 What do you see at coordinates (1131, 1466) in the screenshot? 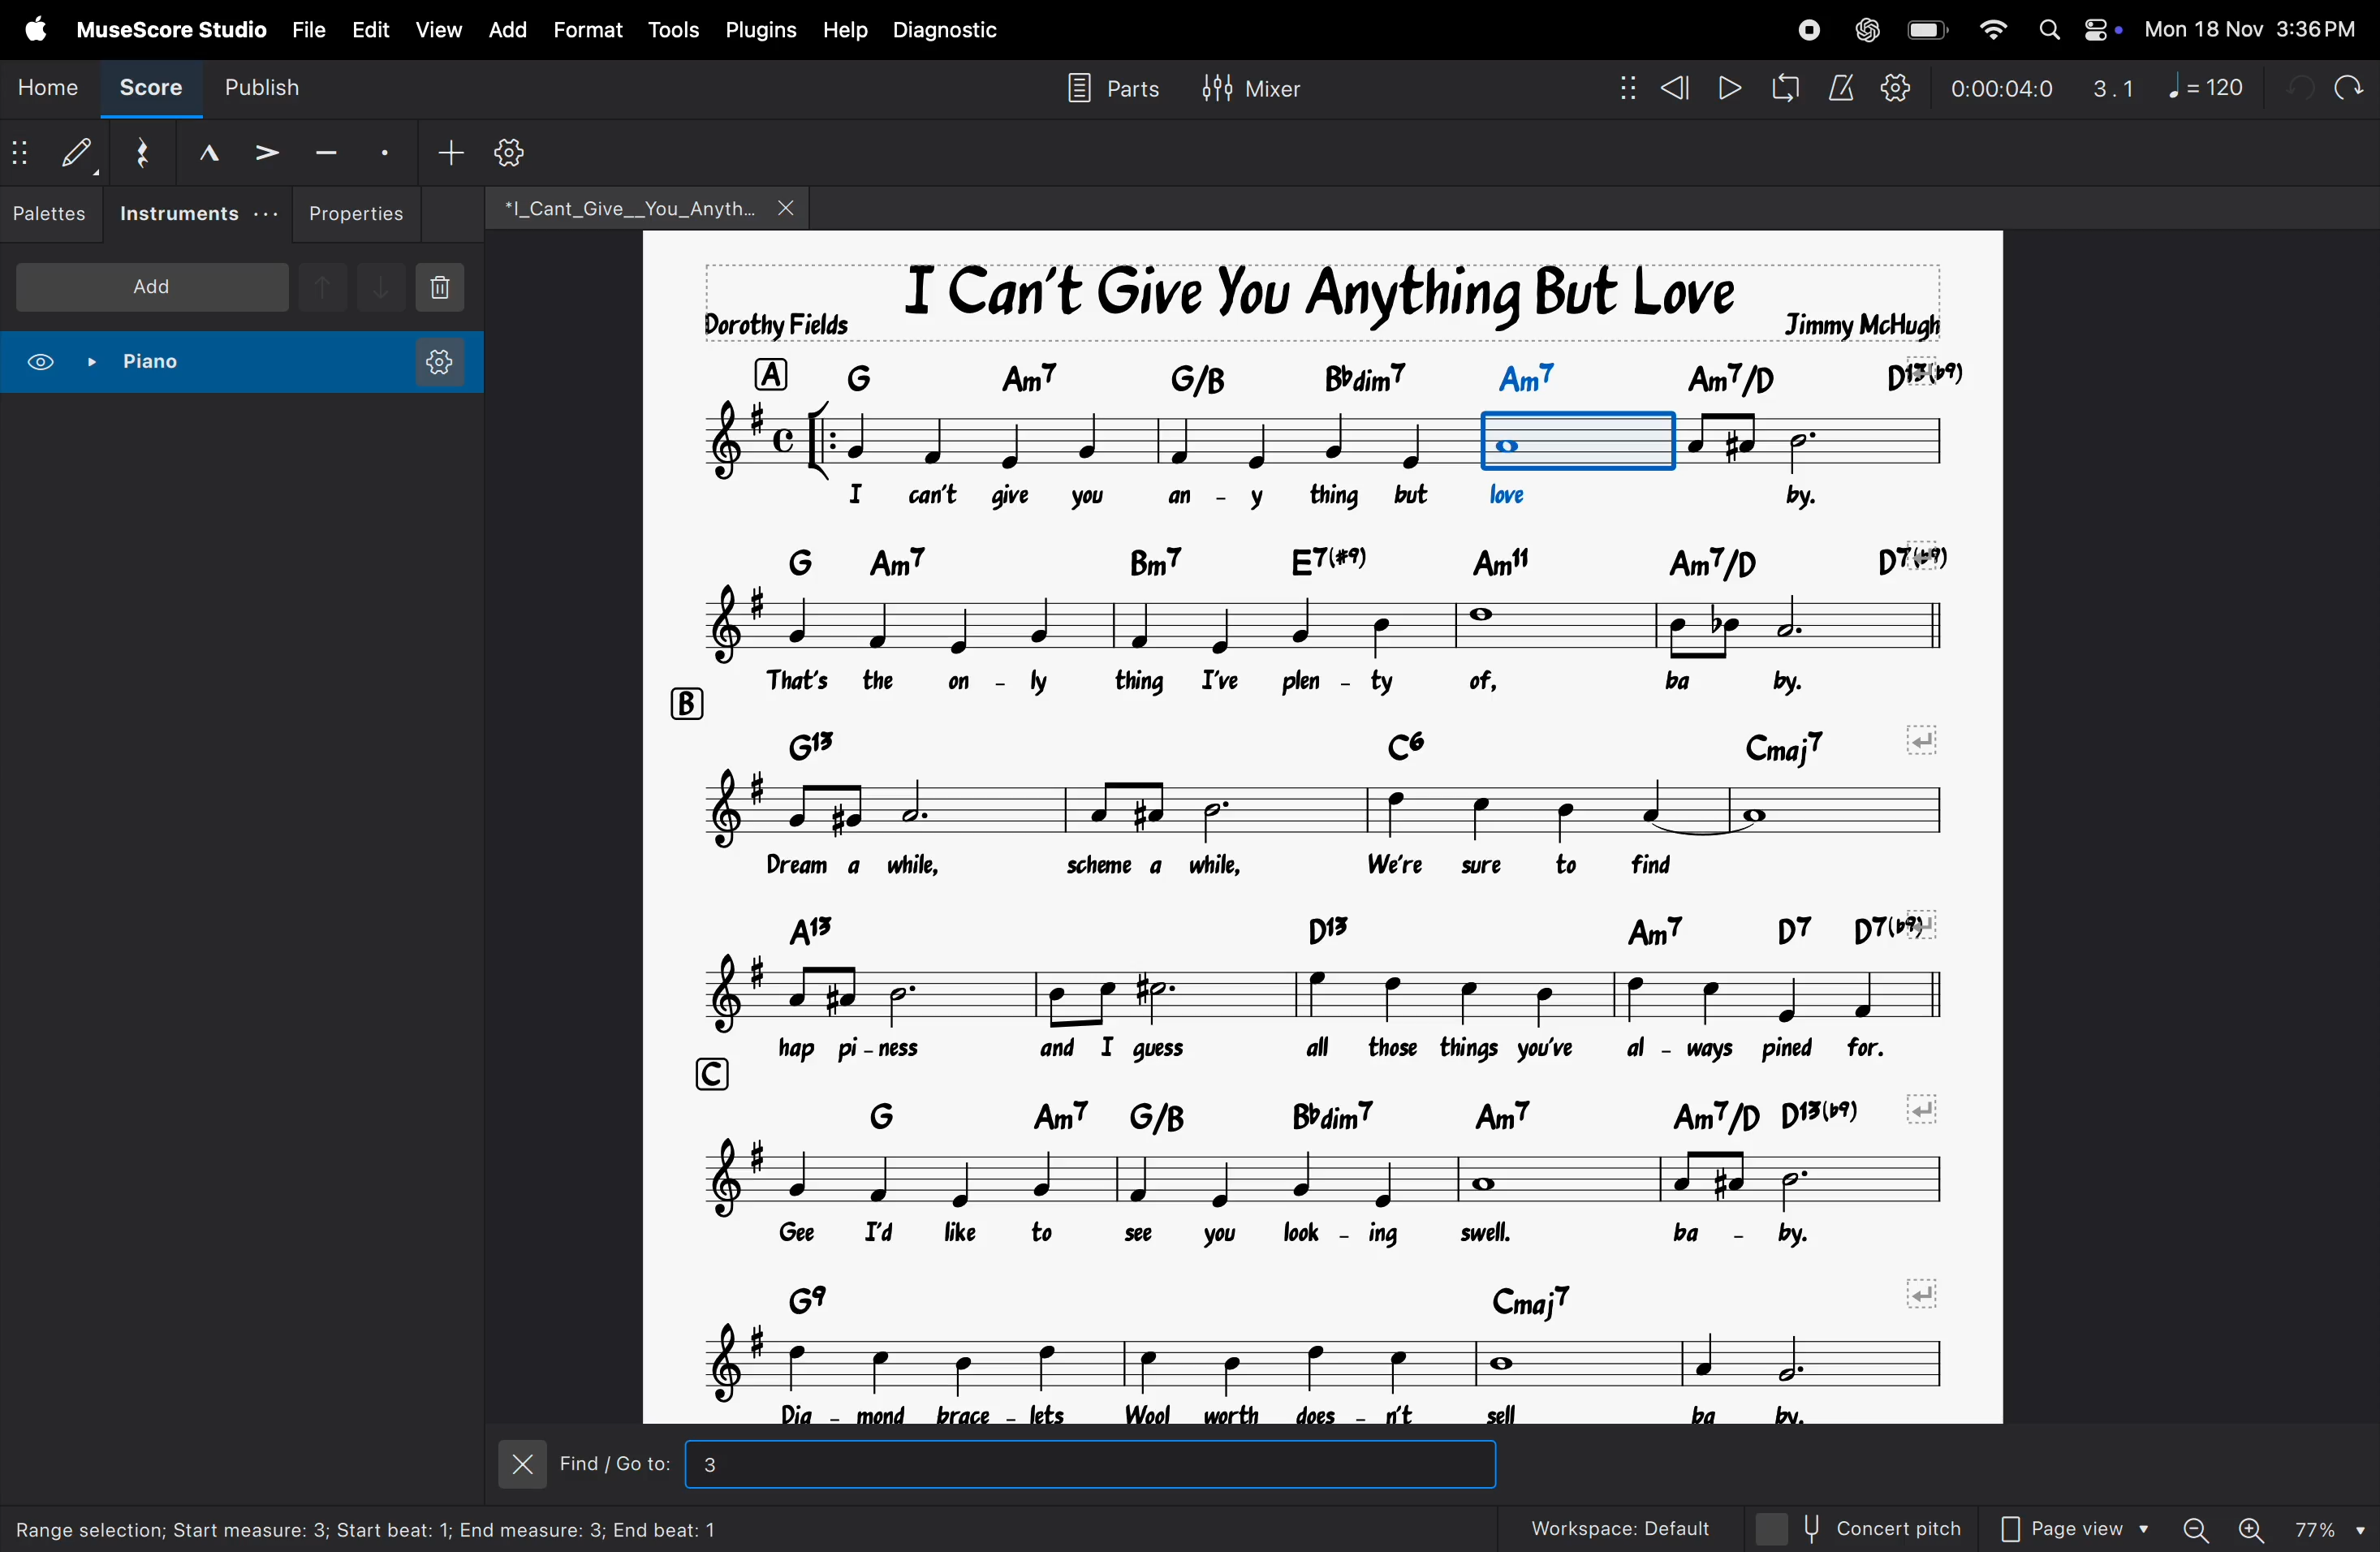
I see `inputbox` at bounding box center [1131, 1466].